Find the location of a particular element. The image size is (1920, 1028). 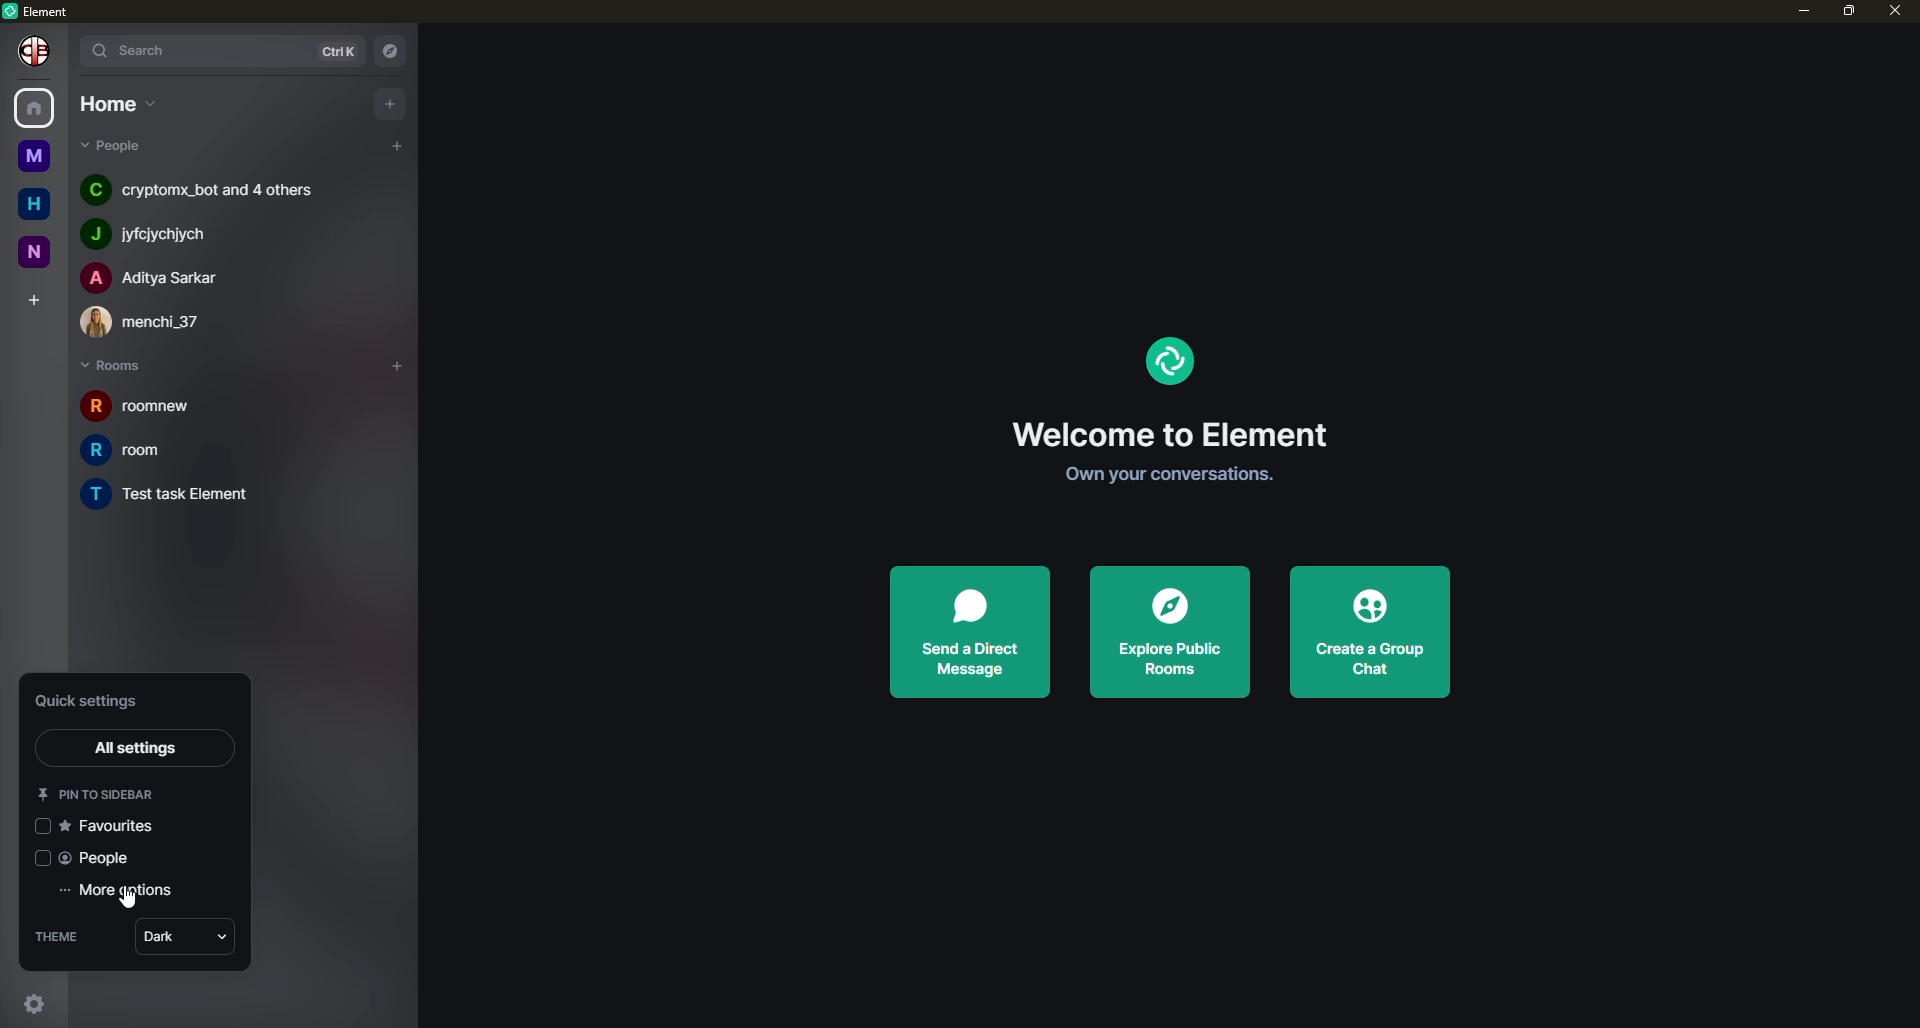

people is located at coordinates (158, 234).